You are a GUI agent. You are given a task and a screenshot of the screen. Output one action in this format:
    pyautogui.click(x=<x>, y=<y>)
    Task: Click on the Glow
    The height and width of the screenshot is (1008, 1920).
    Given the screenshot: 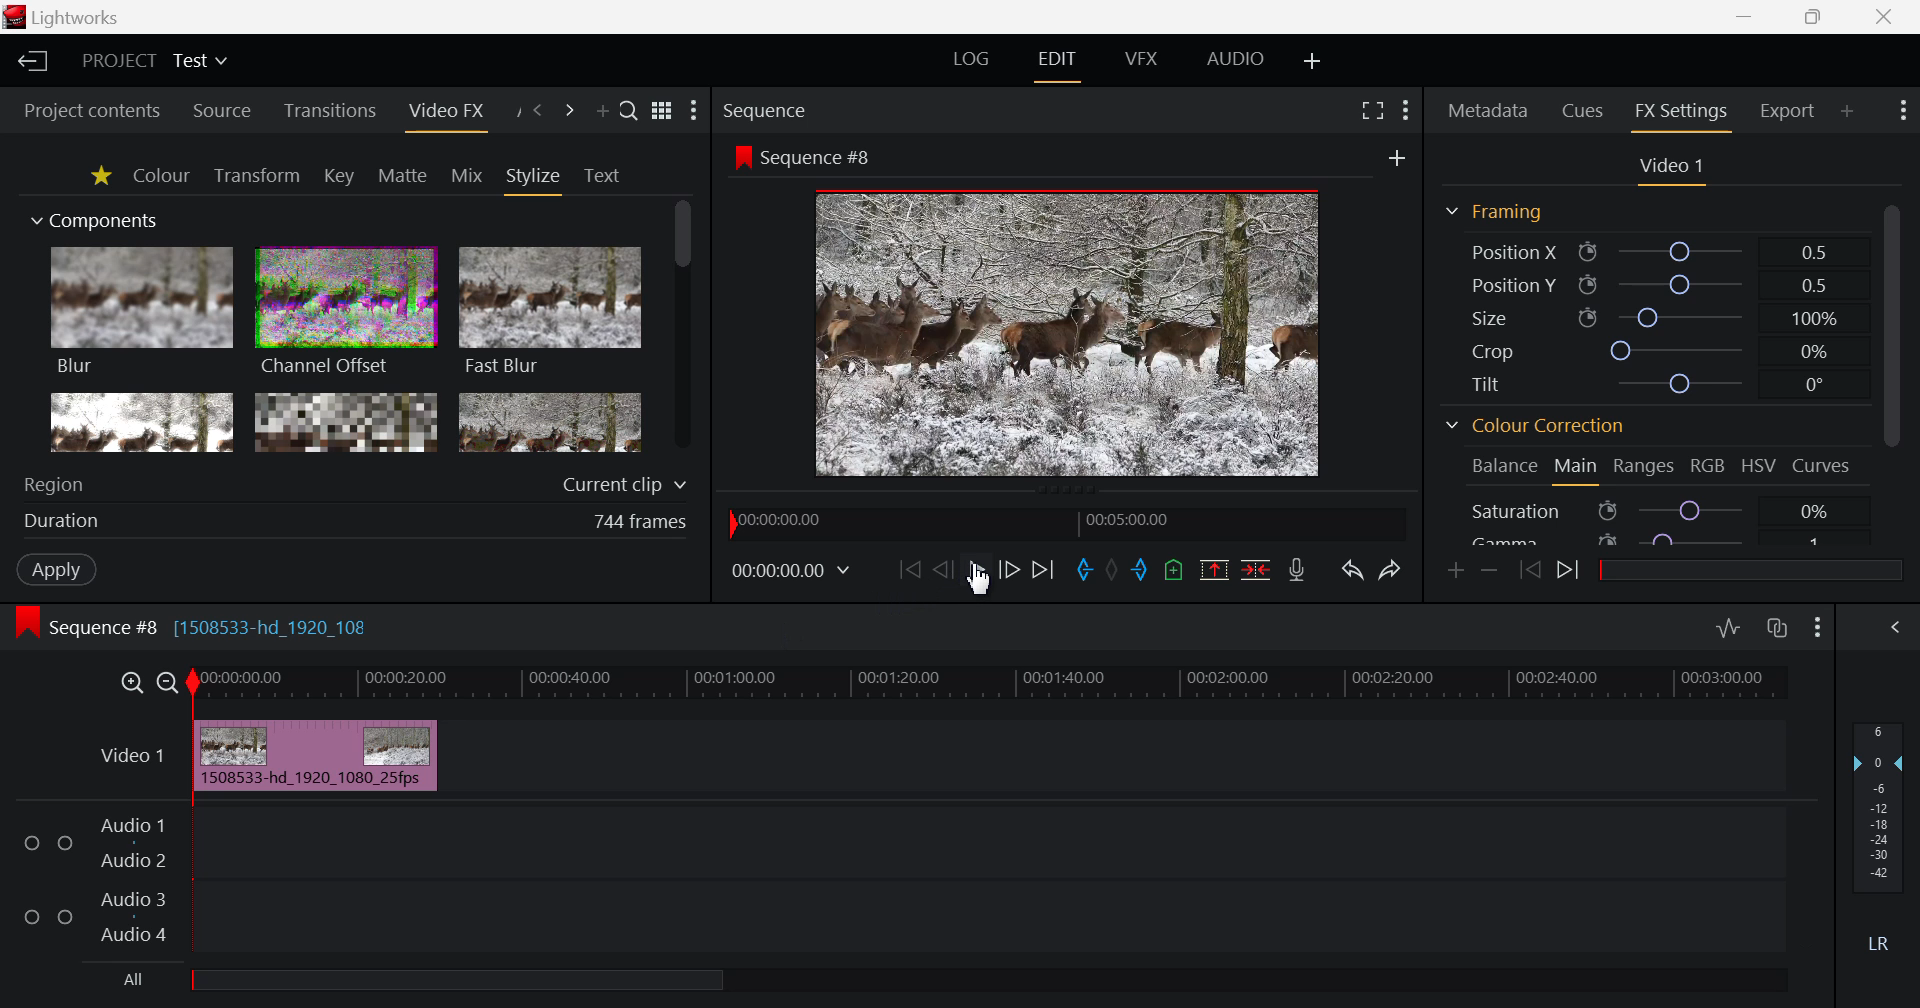 What is the action you would take?
    pyautogui.click(x=143, y=423)
    